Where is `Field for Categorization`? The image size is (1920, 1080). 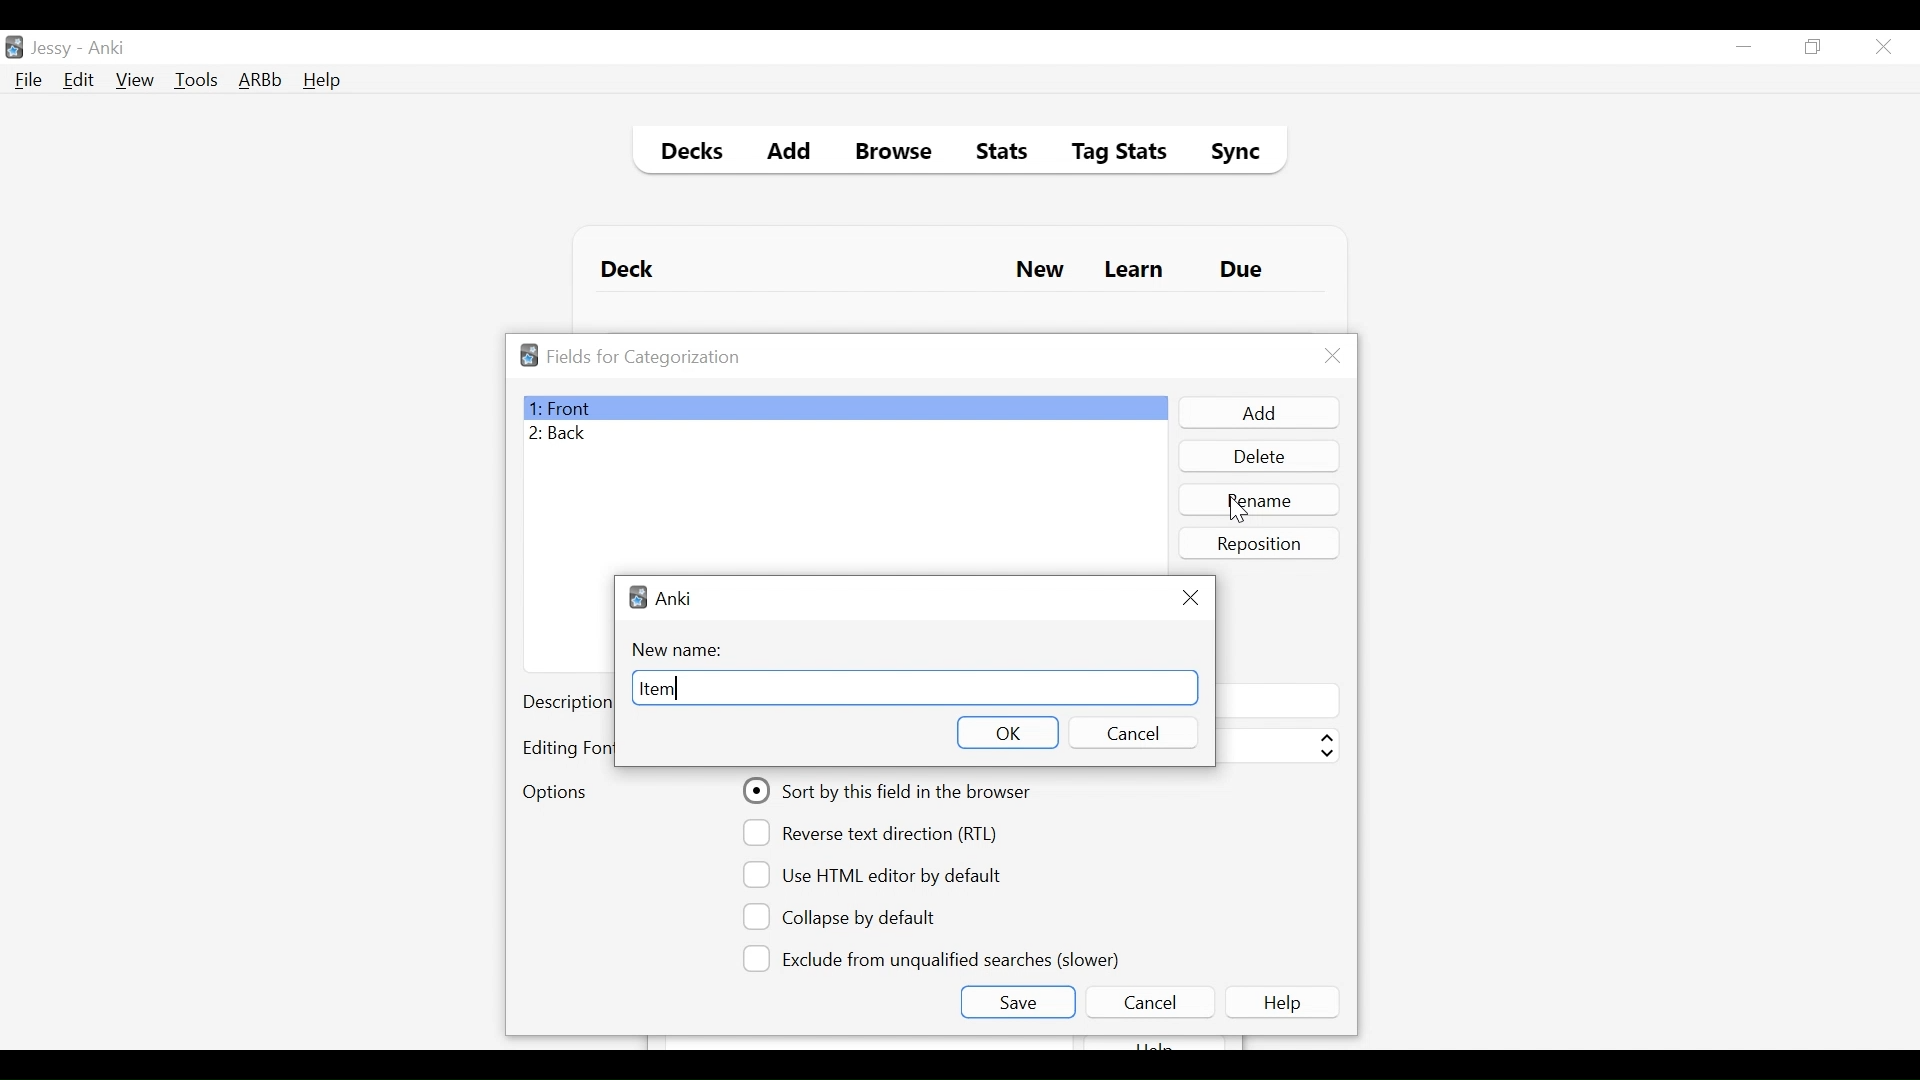 Field for Categorization is located at coordinates (644, 357).